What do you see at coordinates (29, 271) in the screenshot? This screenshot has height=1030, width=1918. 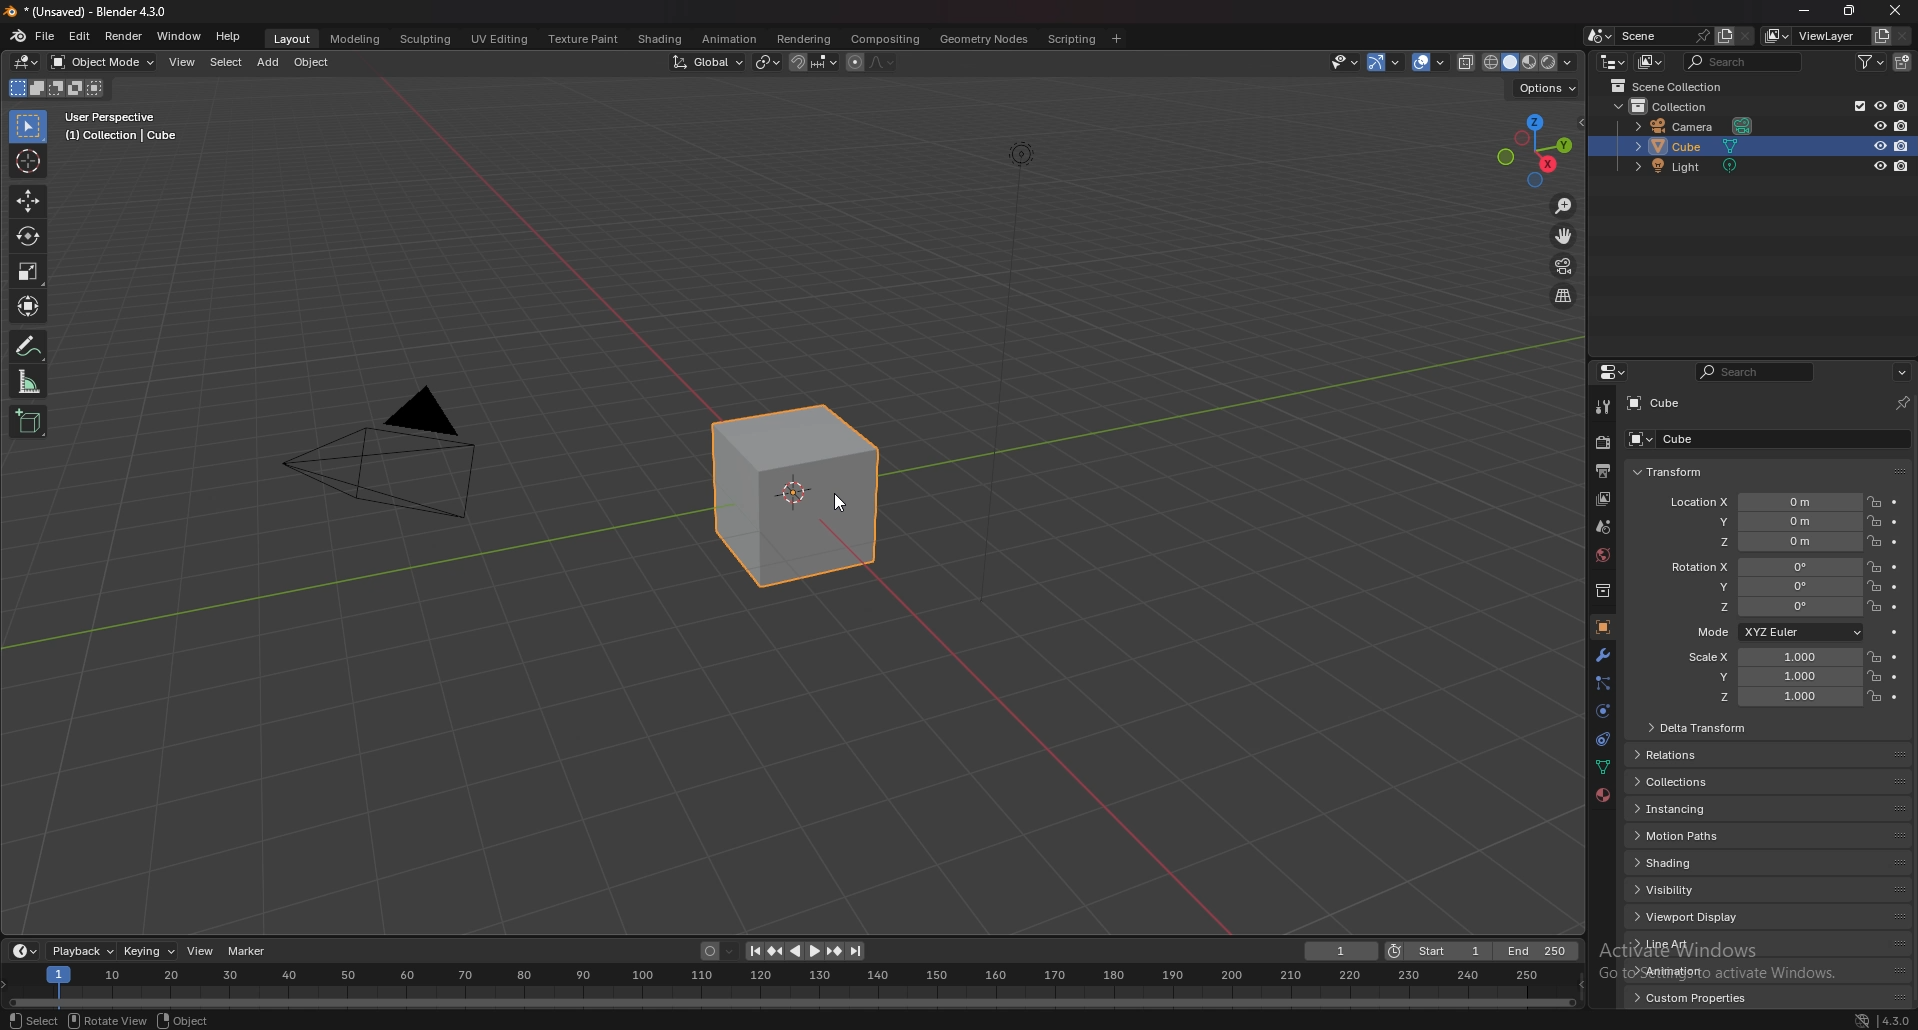 I see `scale` at bounding box center [29, 271].